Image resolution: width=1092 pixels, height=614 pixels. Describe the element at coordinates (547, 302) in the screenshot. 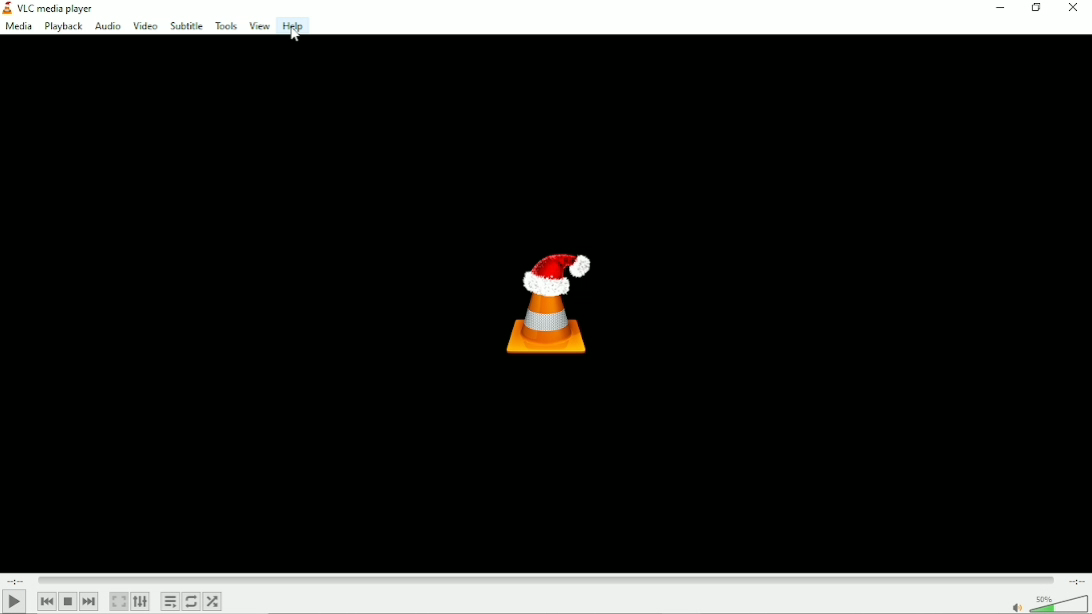

I see `Logo` at that location.